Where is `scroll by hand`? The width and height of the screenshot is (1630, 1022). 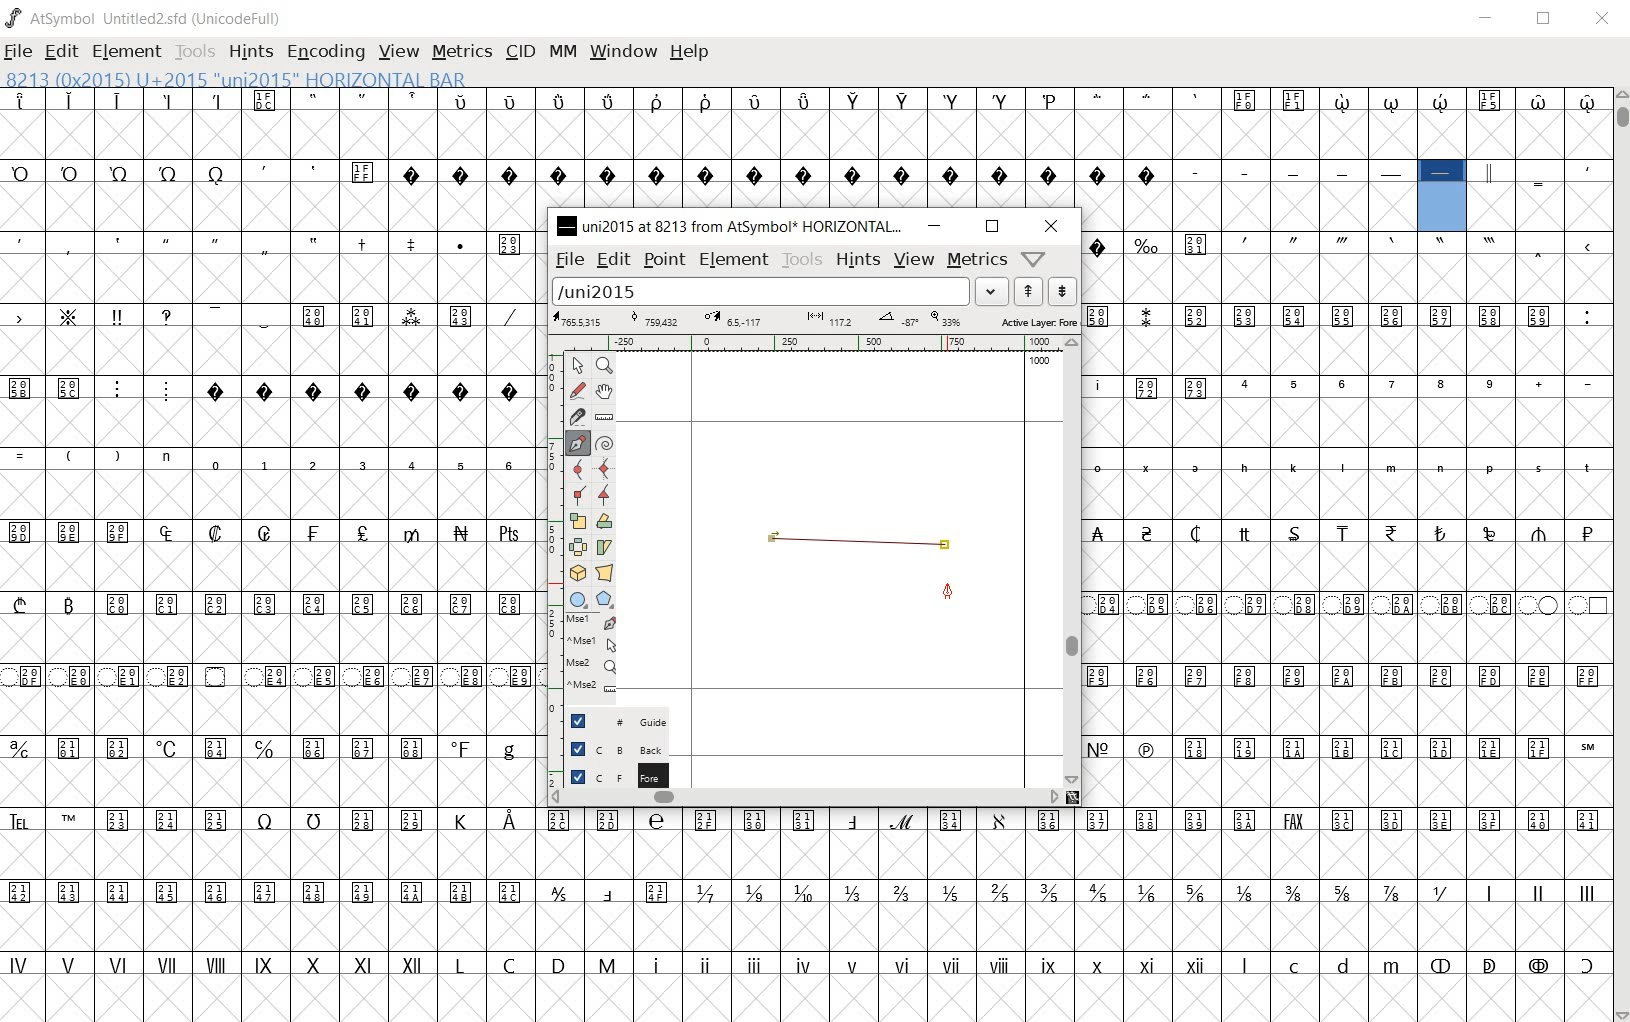 scroll by hand is located at coordinates (603, 391).